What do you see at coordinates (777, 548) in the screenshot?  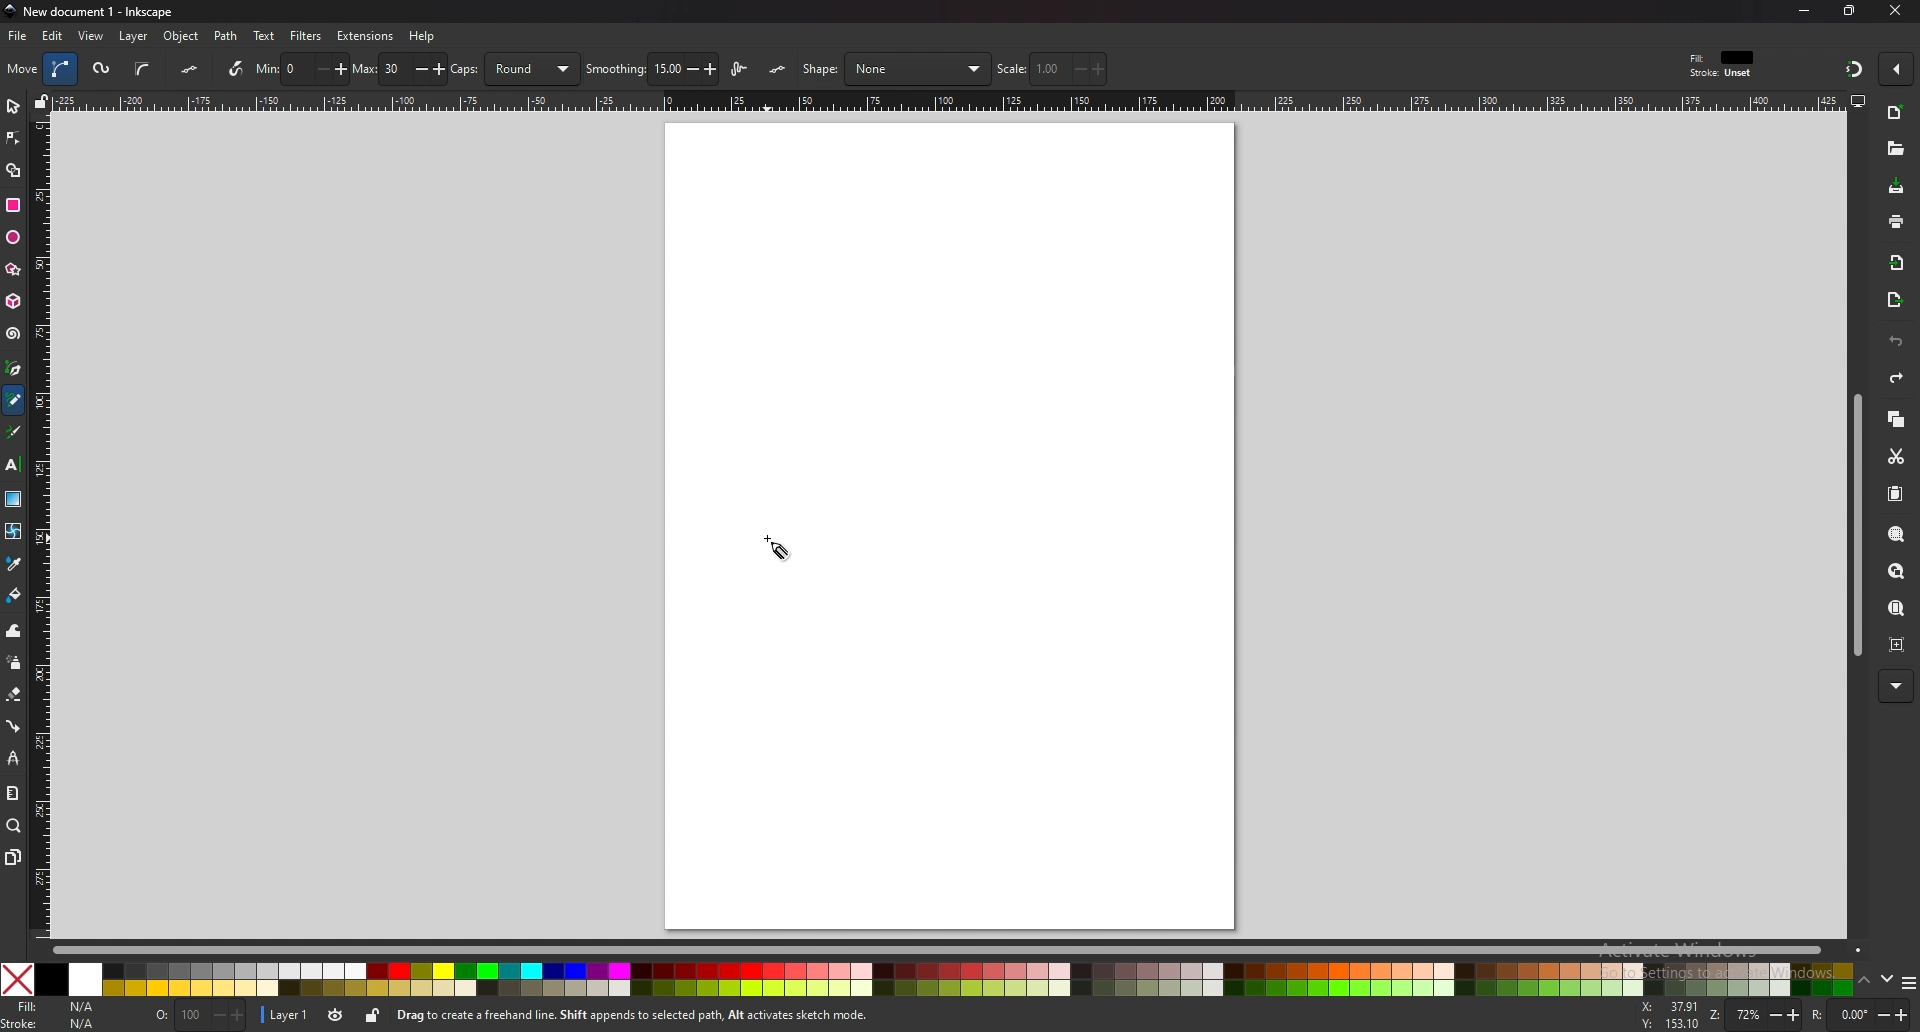 I see `cursor` at bounding box center [777, 548].